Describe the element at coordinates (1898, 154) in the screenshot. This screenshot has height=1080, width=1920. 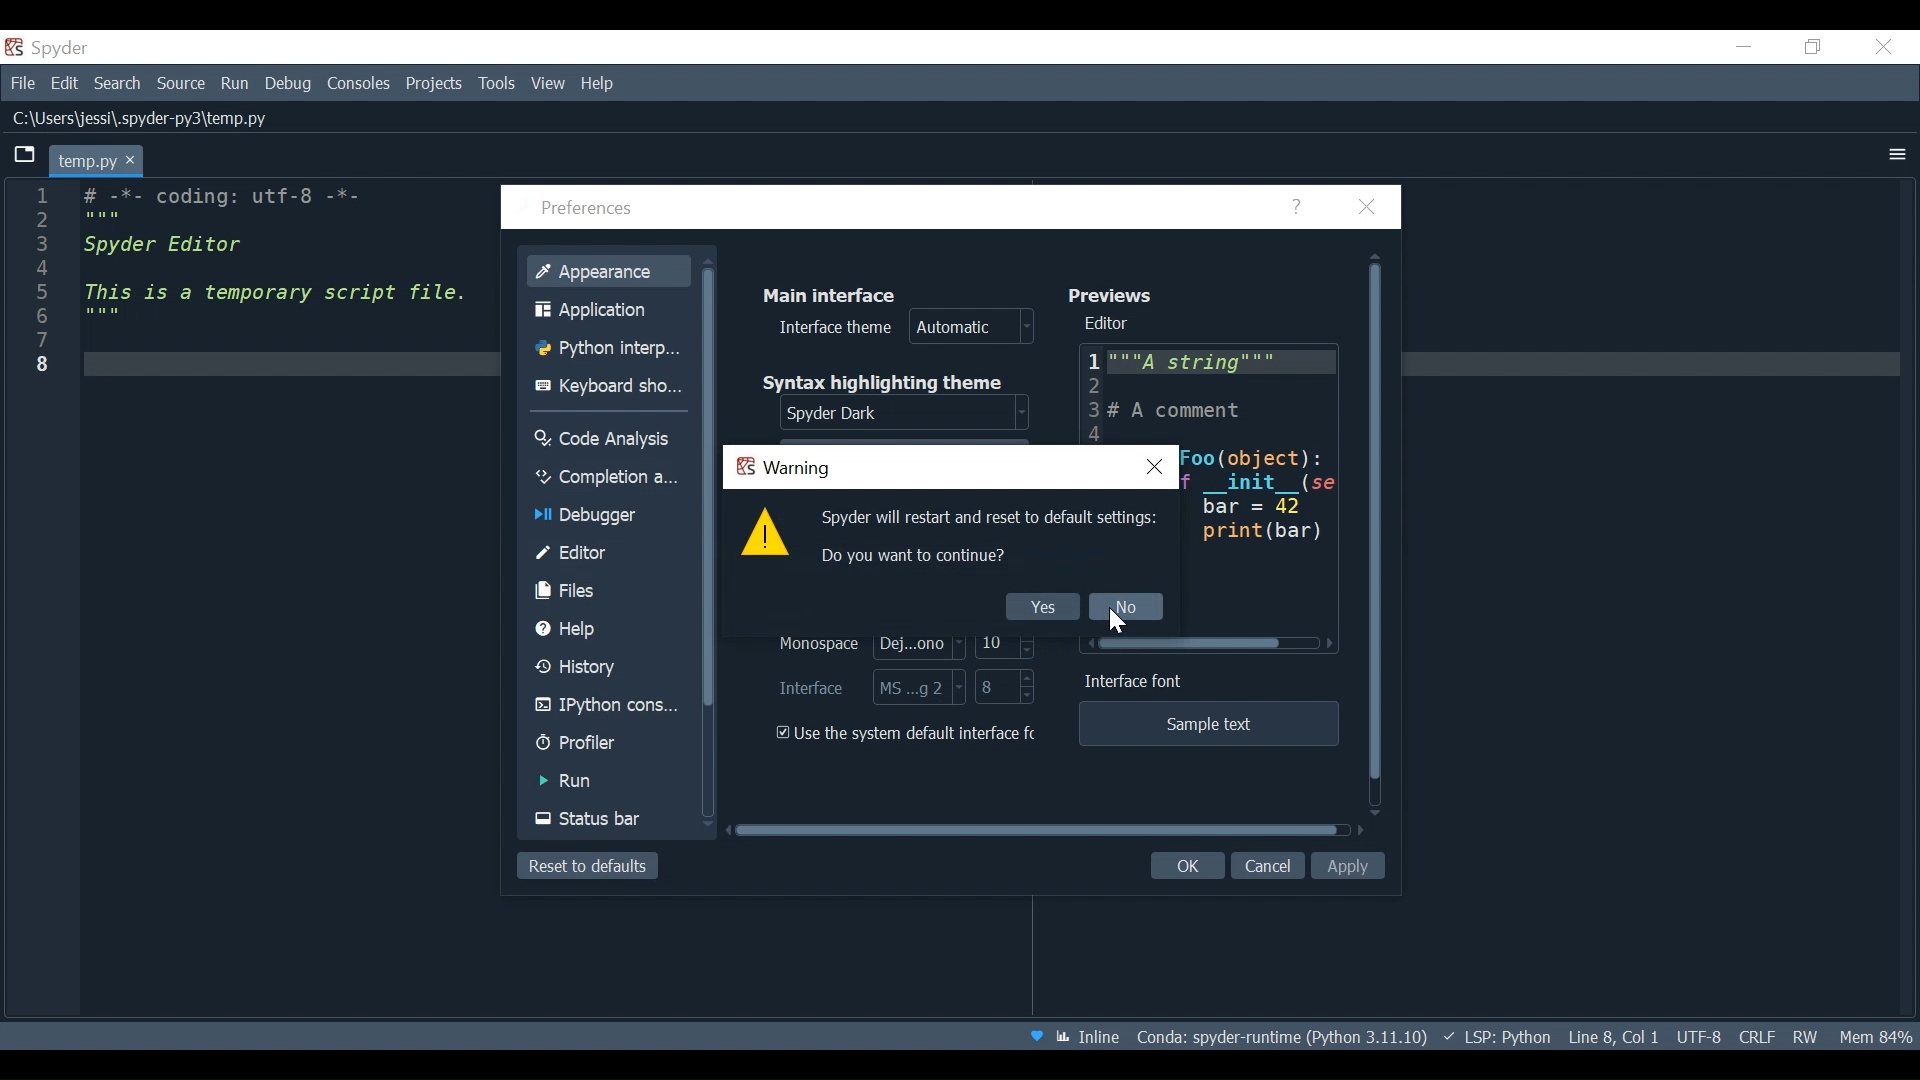
I see `More Options` at that location.